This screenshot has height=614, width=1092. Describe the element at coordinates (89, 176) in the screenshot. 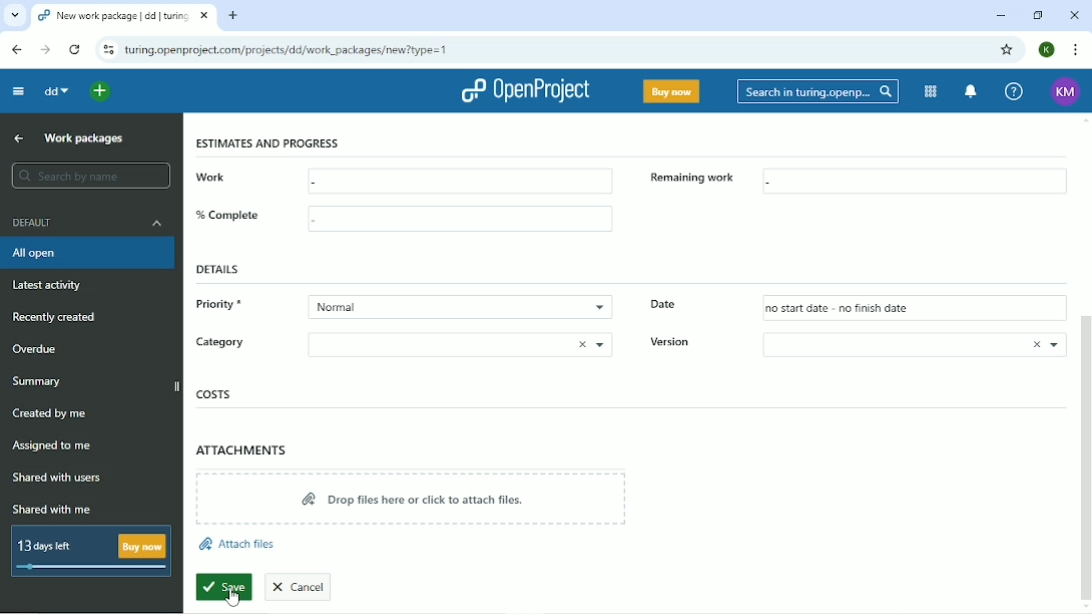

I see `search by name` at that location.